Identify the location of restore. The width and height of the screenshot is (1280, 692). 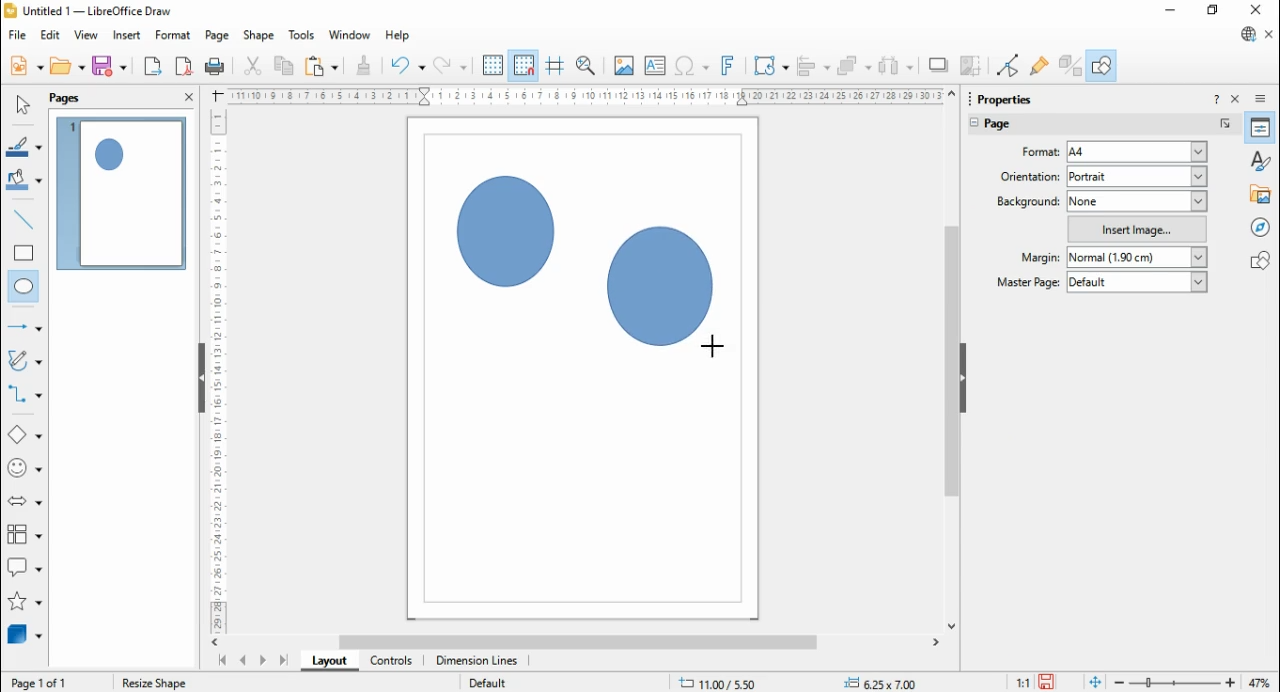
(1214, 11).